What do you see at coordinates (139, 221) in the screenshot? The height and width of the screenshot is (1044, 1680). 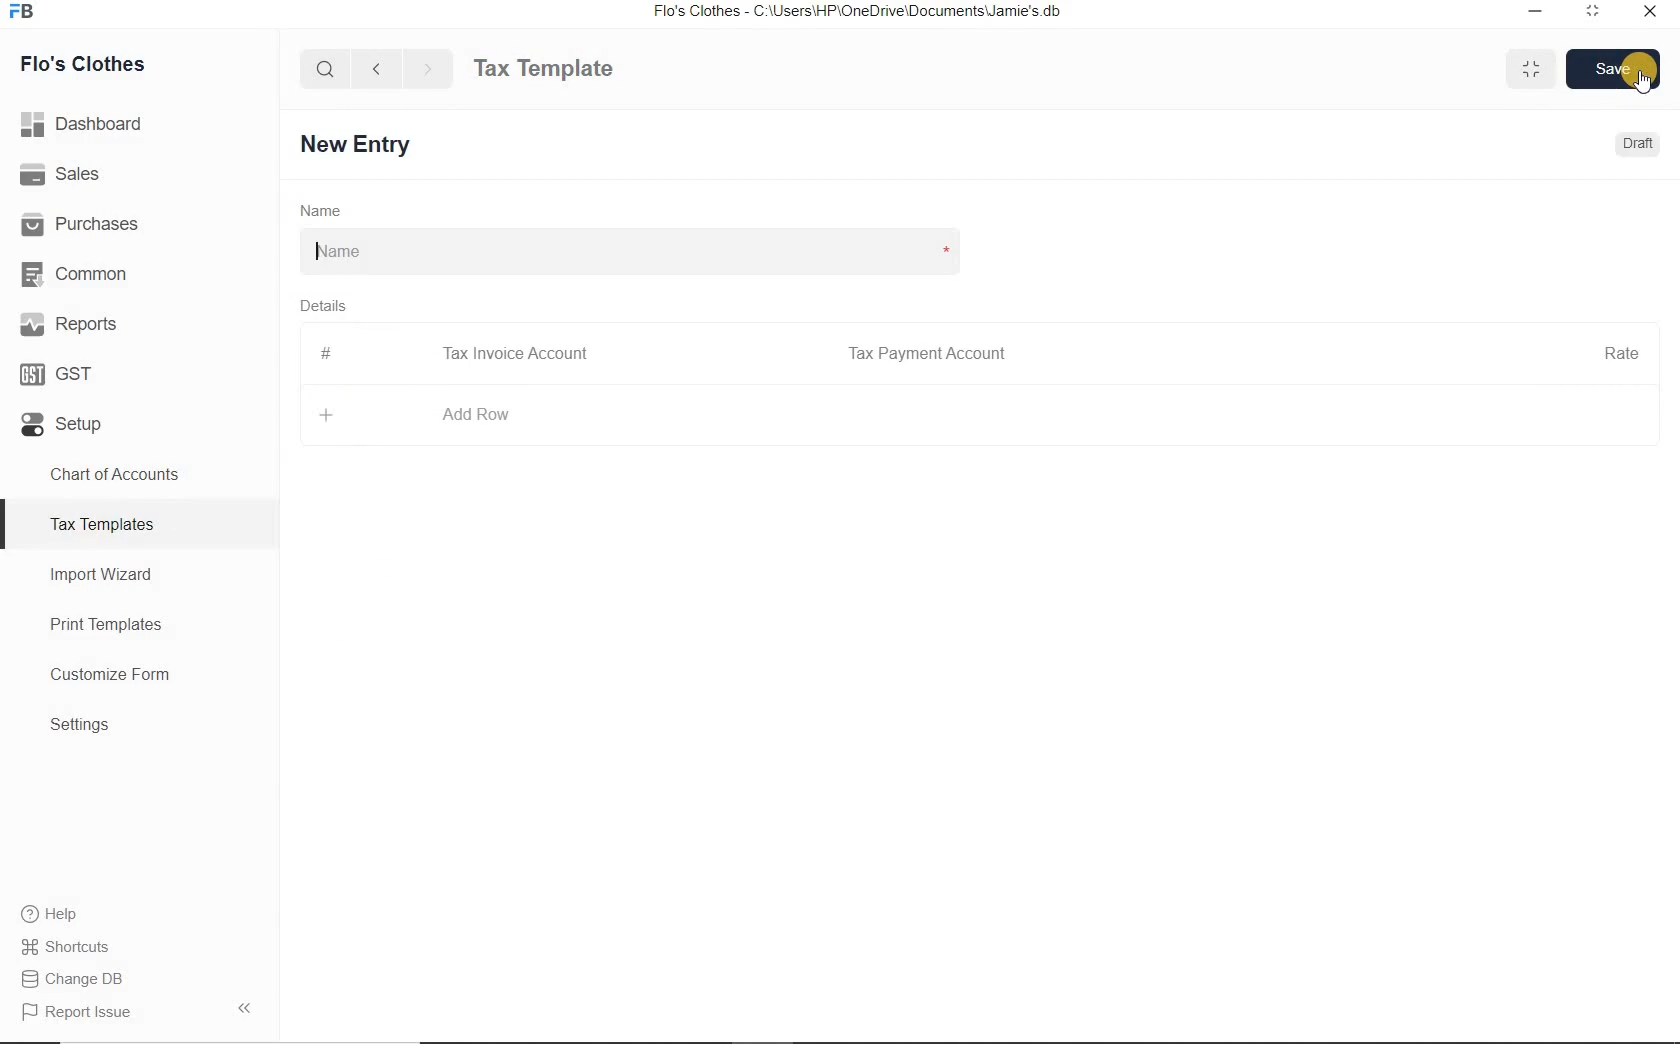 I see `Purchases` at bounding box center [139, 221].